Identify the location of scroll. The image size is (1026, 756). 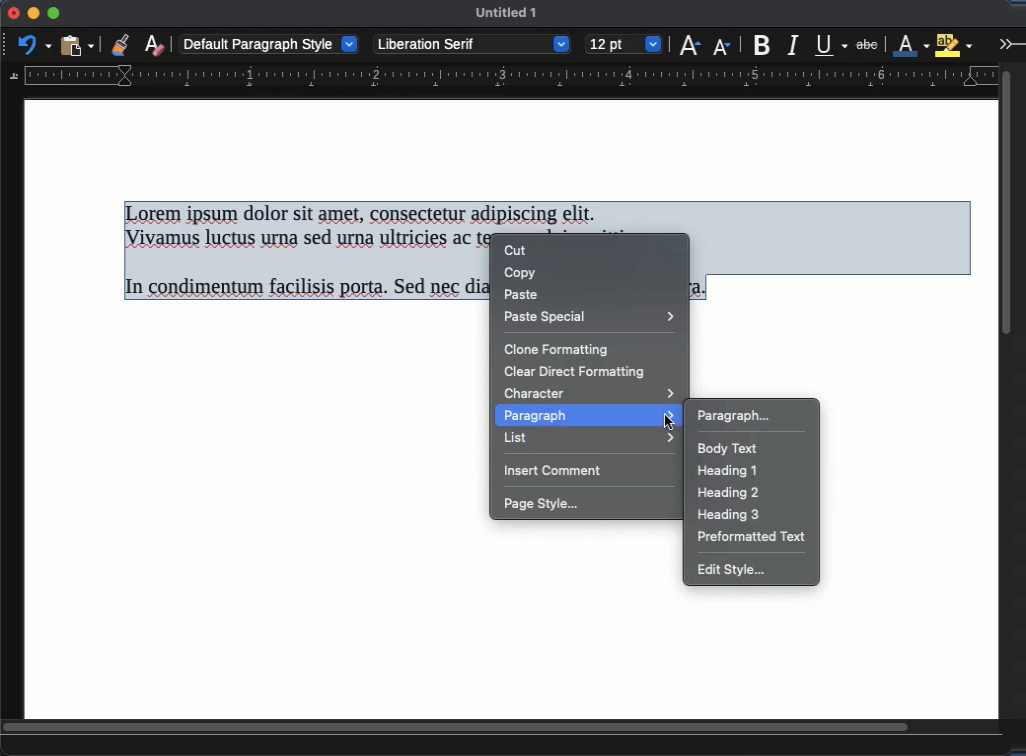
(502, 729).